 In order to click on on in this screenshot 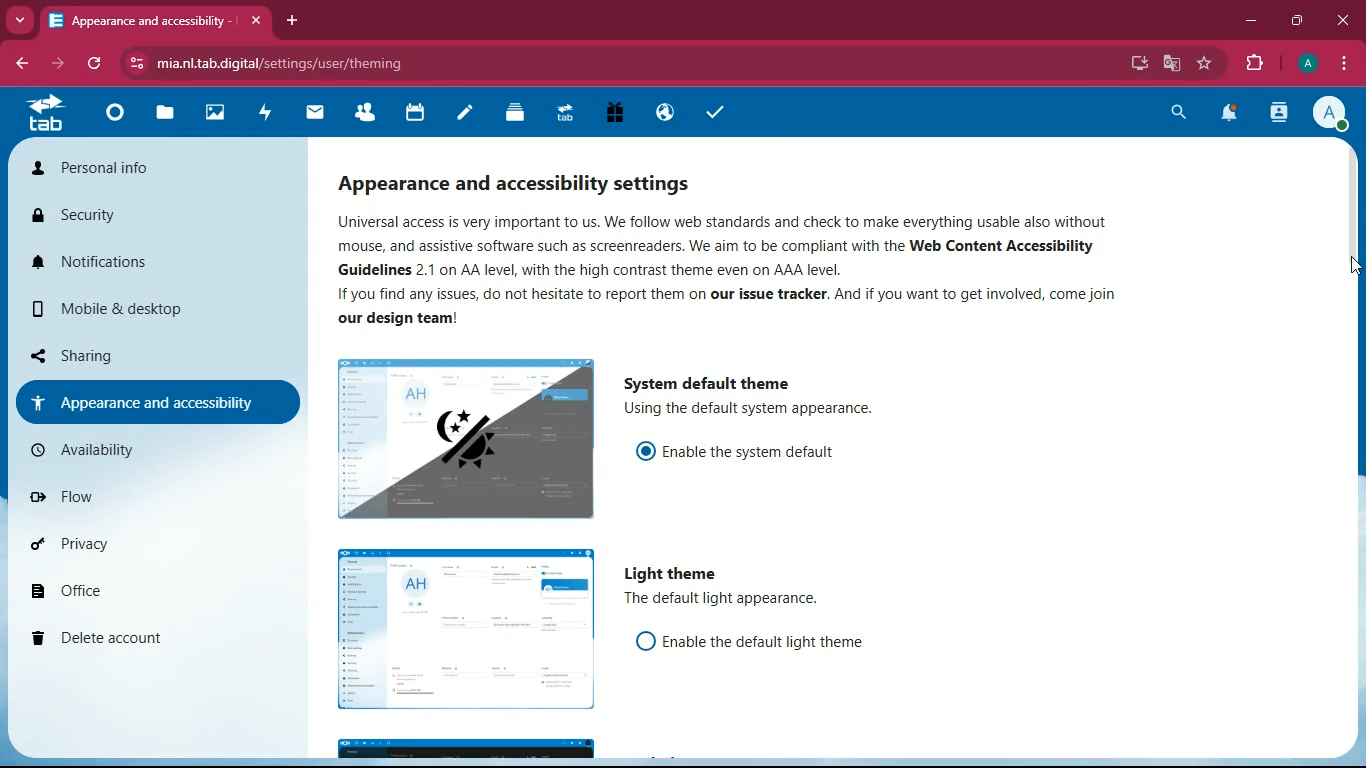, I will do `click(647, 451)`.